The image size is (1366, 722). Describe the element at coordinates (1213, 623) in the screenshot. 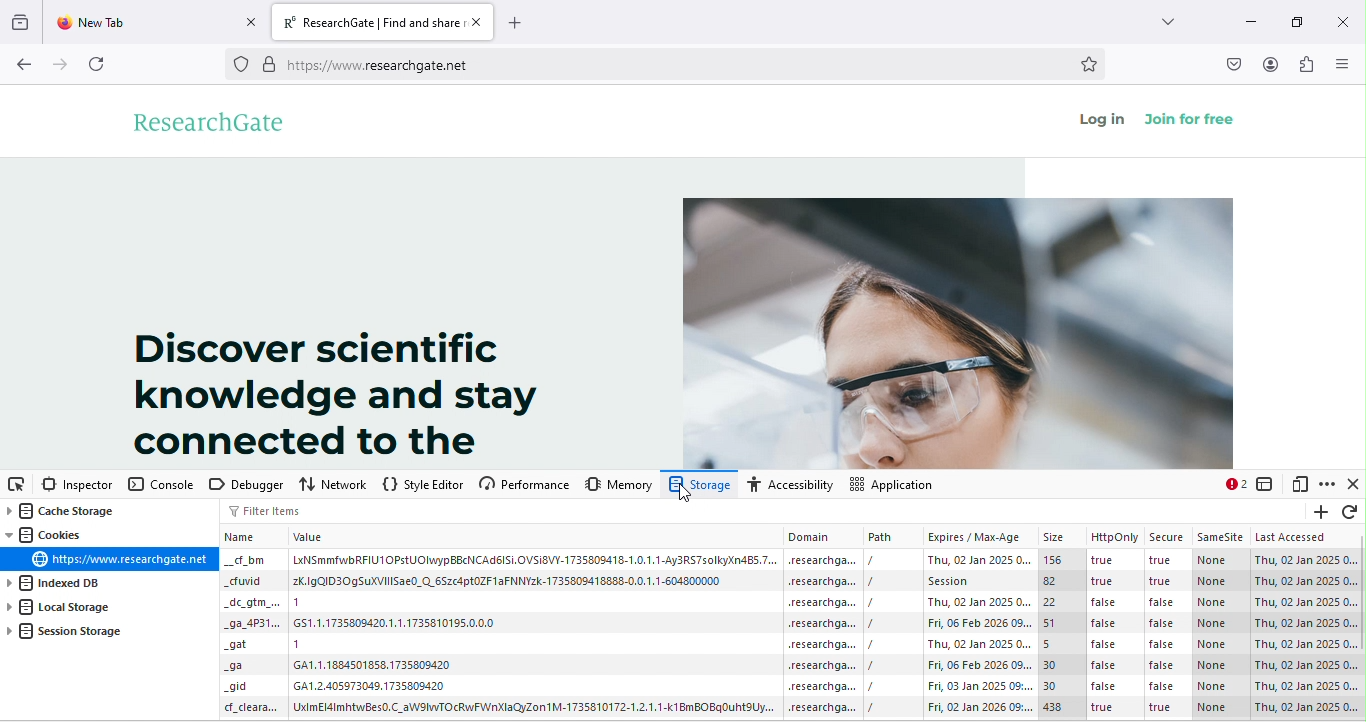

I see `none` at that location.